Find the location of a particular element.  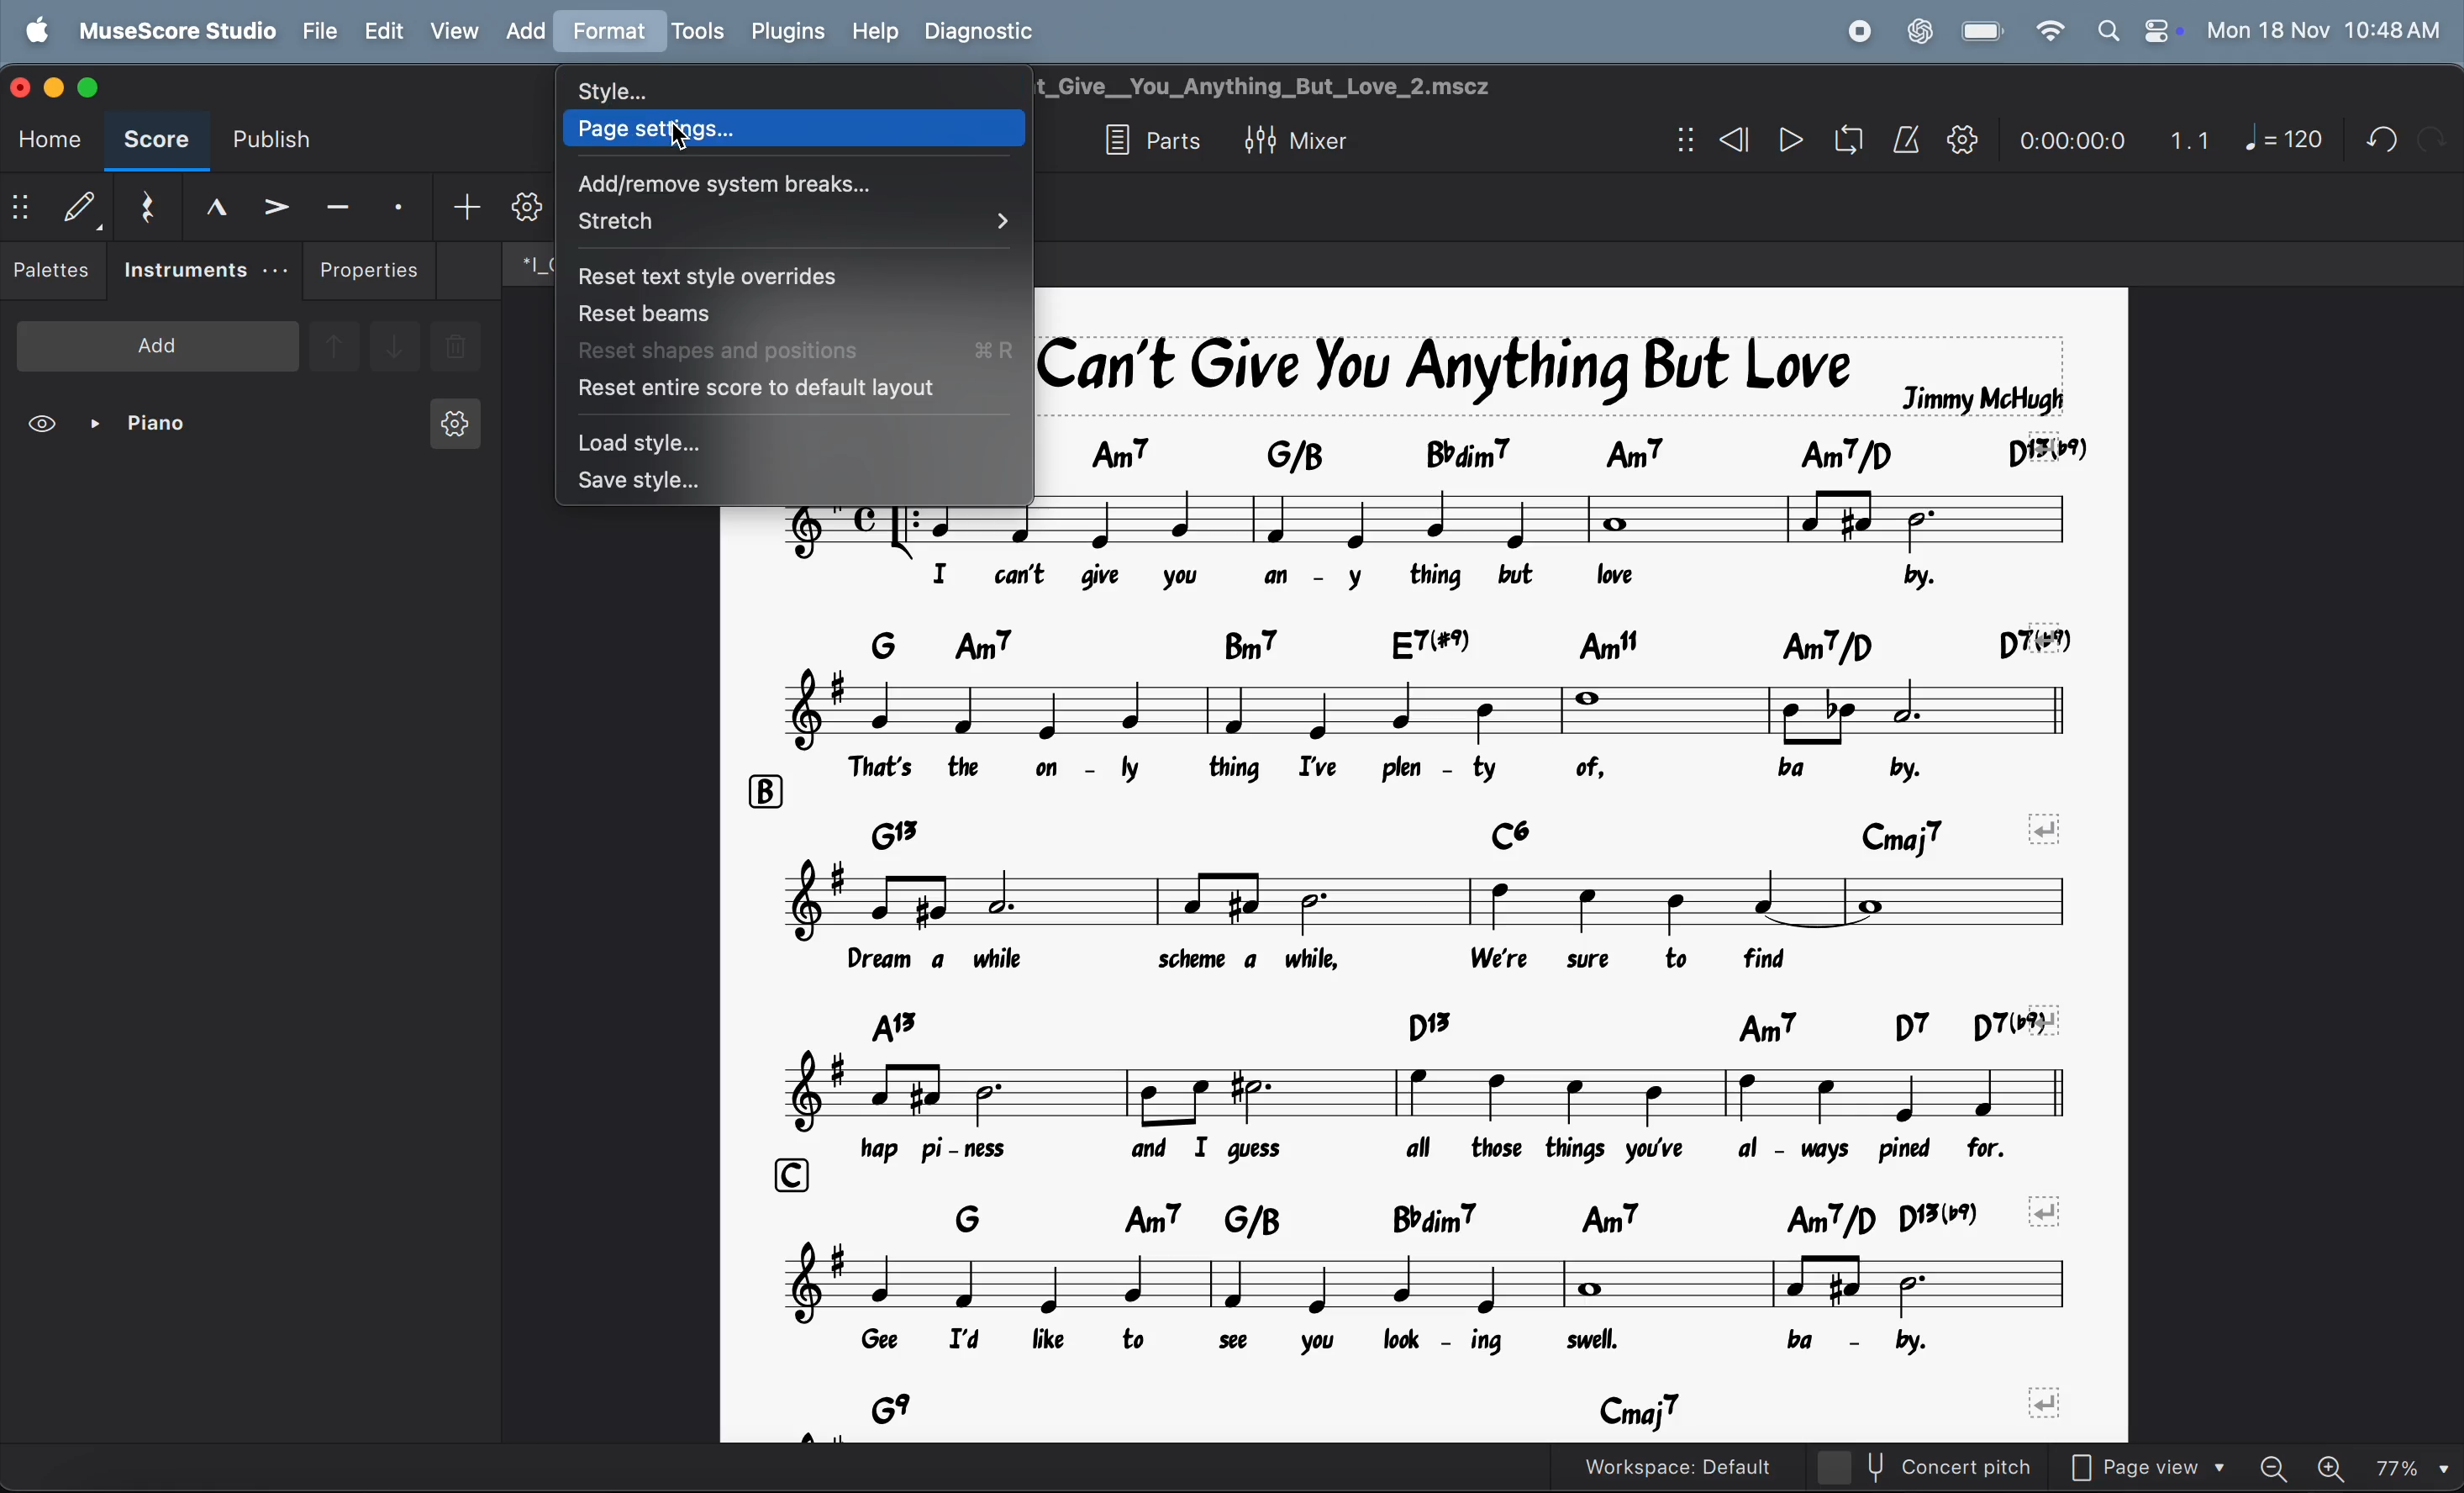

chord symbols is located at coordinates (1450, 1025).